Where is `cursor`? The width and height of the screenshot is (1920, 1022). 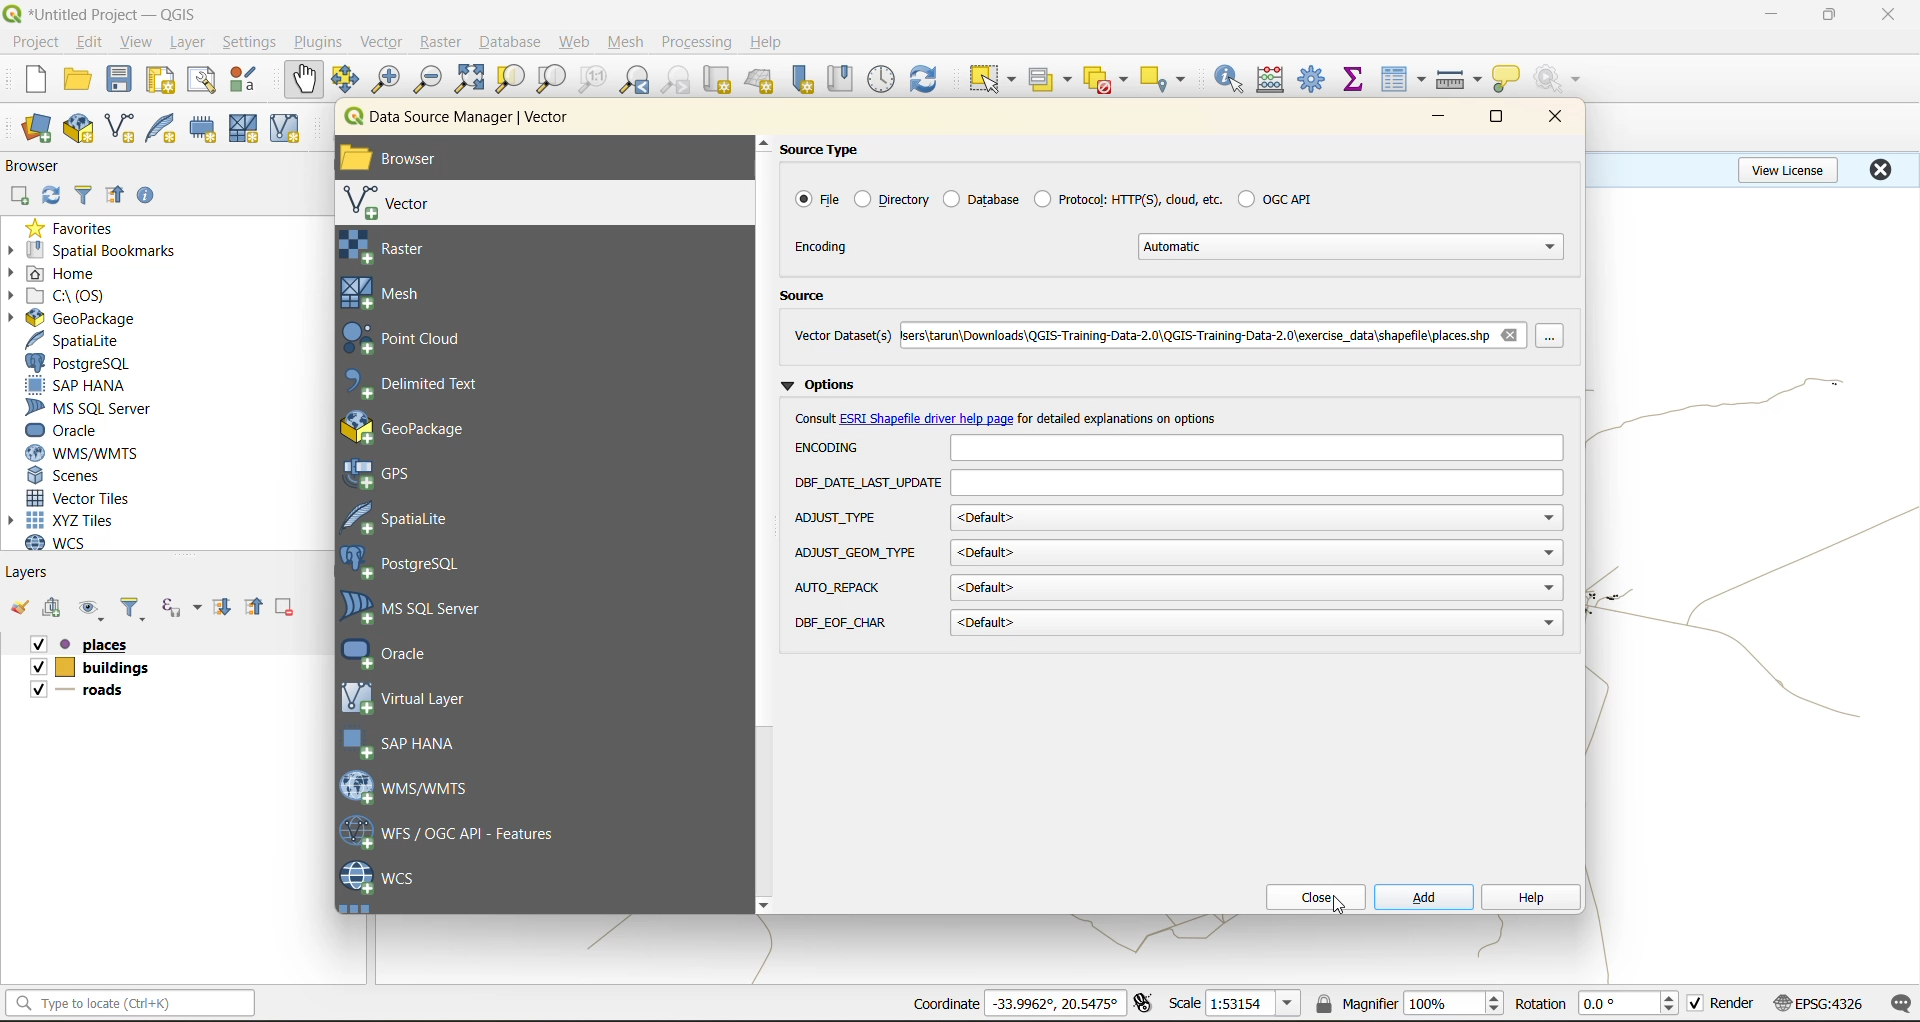
cursor is located at coordinates (1345, 911).